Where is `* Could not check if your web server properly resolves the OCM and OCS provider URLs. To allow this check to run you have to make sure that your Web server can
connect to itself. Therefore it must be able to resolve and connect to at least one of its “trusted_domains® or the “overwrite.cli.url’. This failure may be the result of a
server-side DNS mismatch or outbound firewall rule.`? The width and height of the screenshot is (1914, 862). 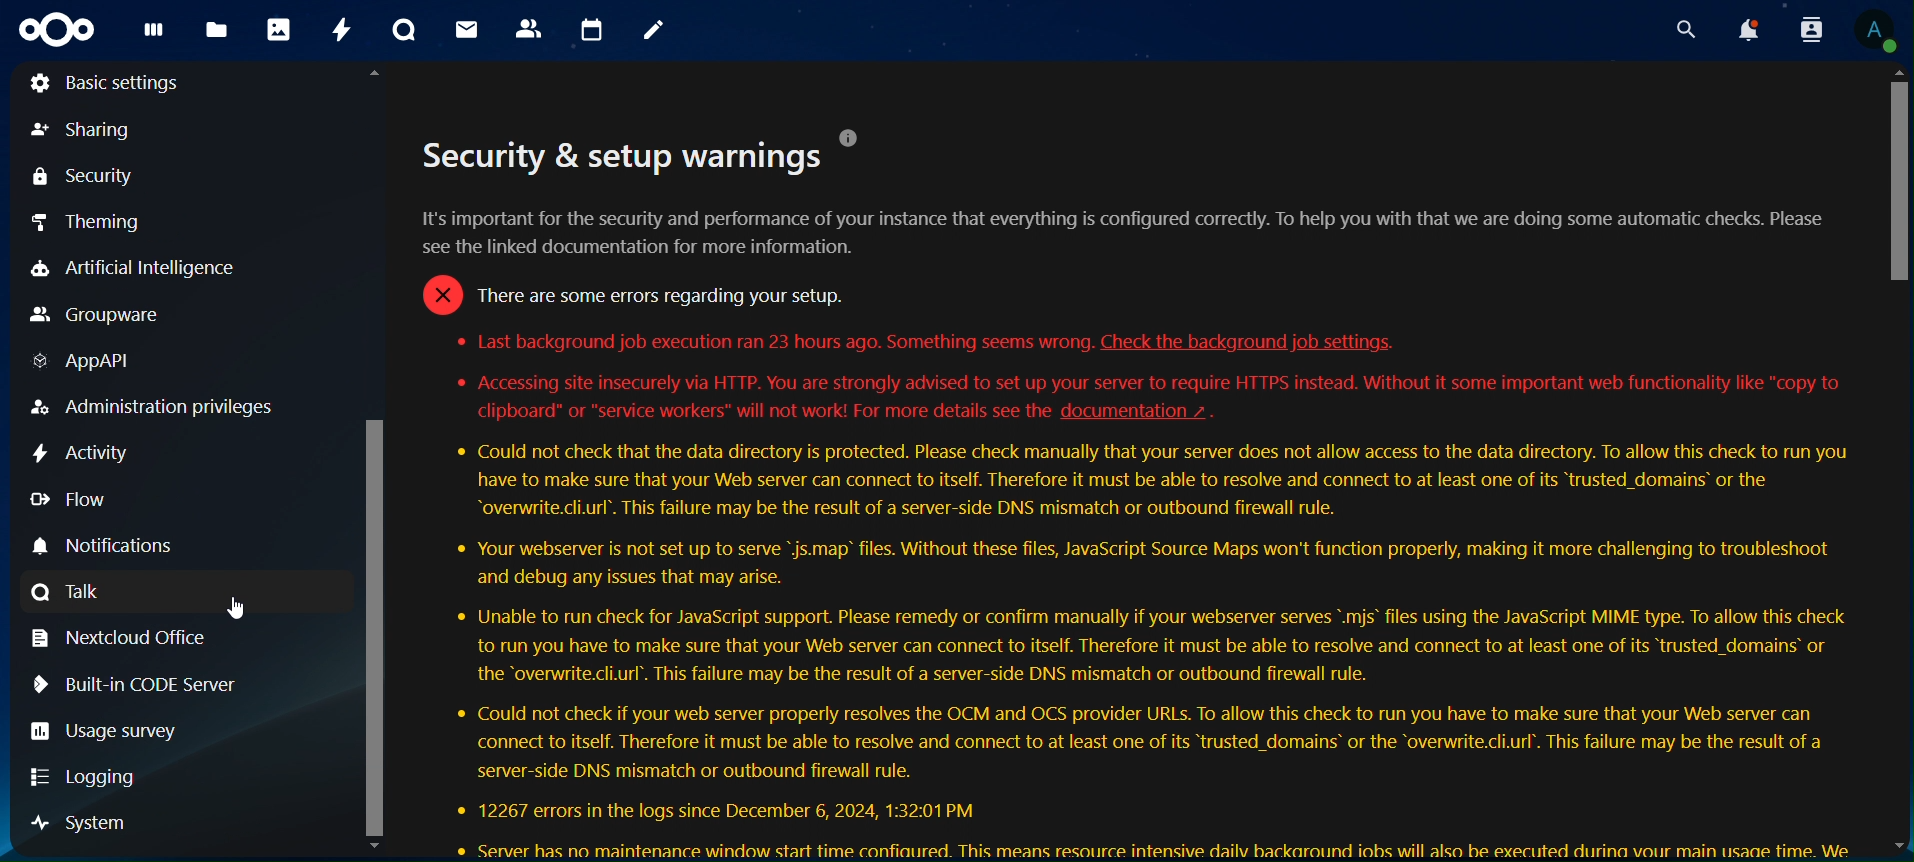 * Could not check if your web server properly resolves the OCM and OCS provider URLs. To allow this check to run you have to make sure that your Web server can
connect to itself. Therefore it must be able to resolve and connect to at least one of its “trusted_domains® or the “overwrite.cli.url’. This failure may be the result of a
server-side DNS mismatch or outbound firewall rule. is located at coordinates (1137, 741).